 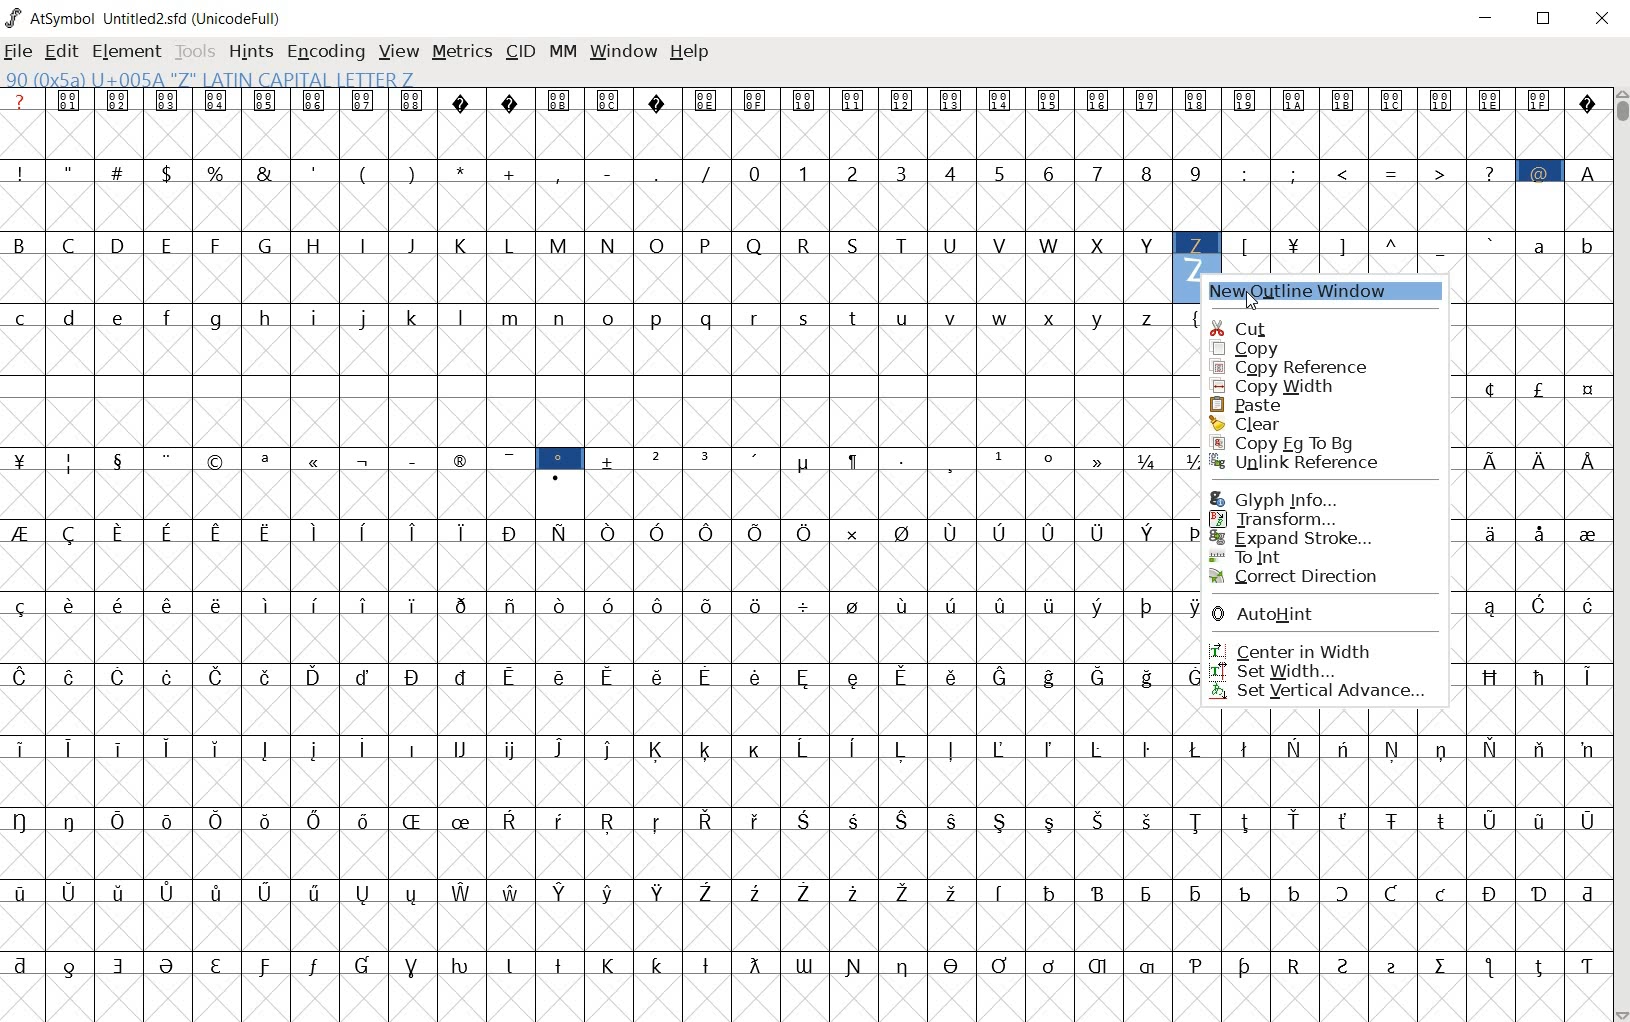 I want to click on cut, so click(x=1276, y=326).